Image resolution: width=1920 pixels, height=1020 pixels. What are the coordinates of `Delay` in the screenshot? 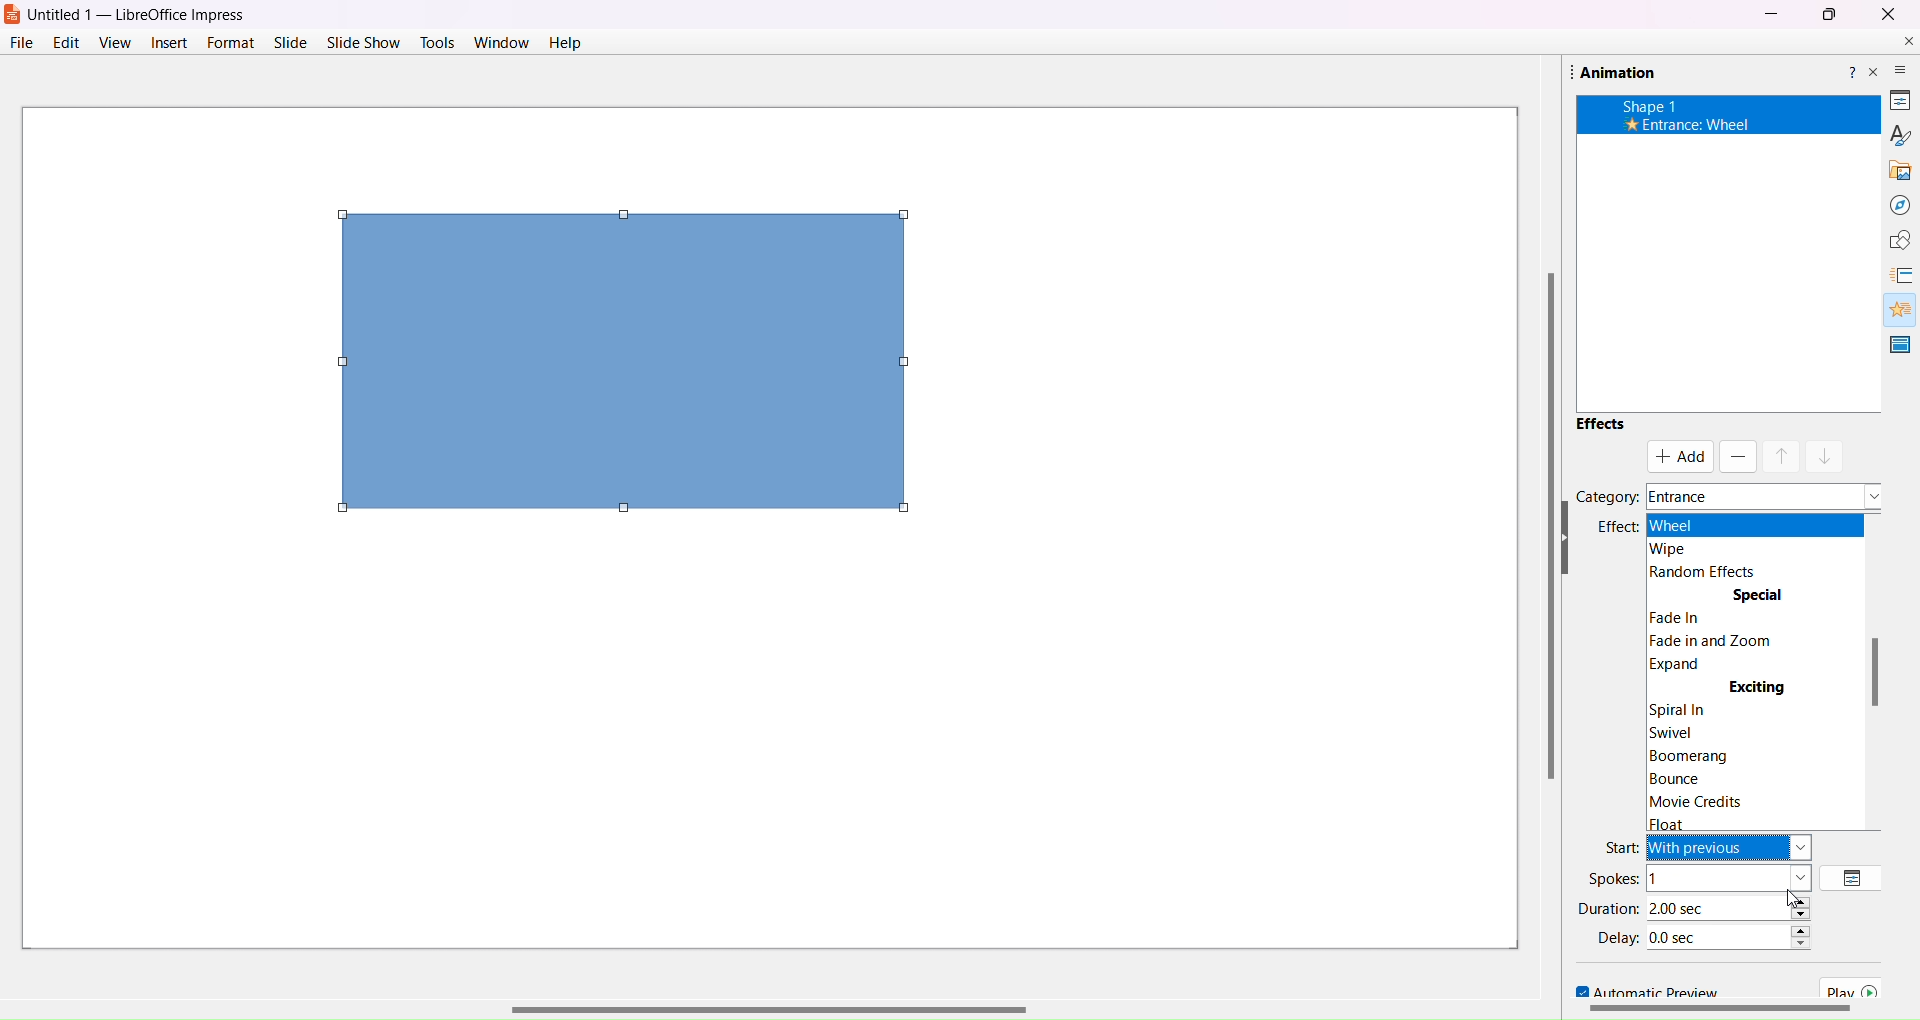 It's located at (1615, 937).